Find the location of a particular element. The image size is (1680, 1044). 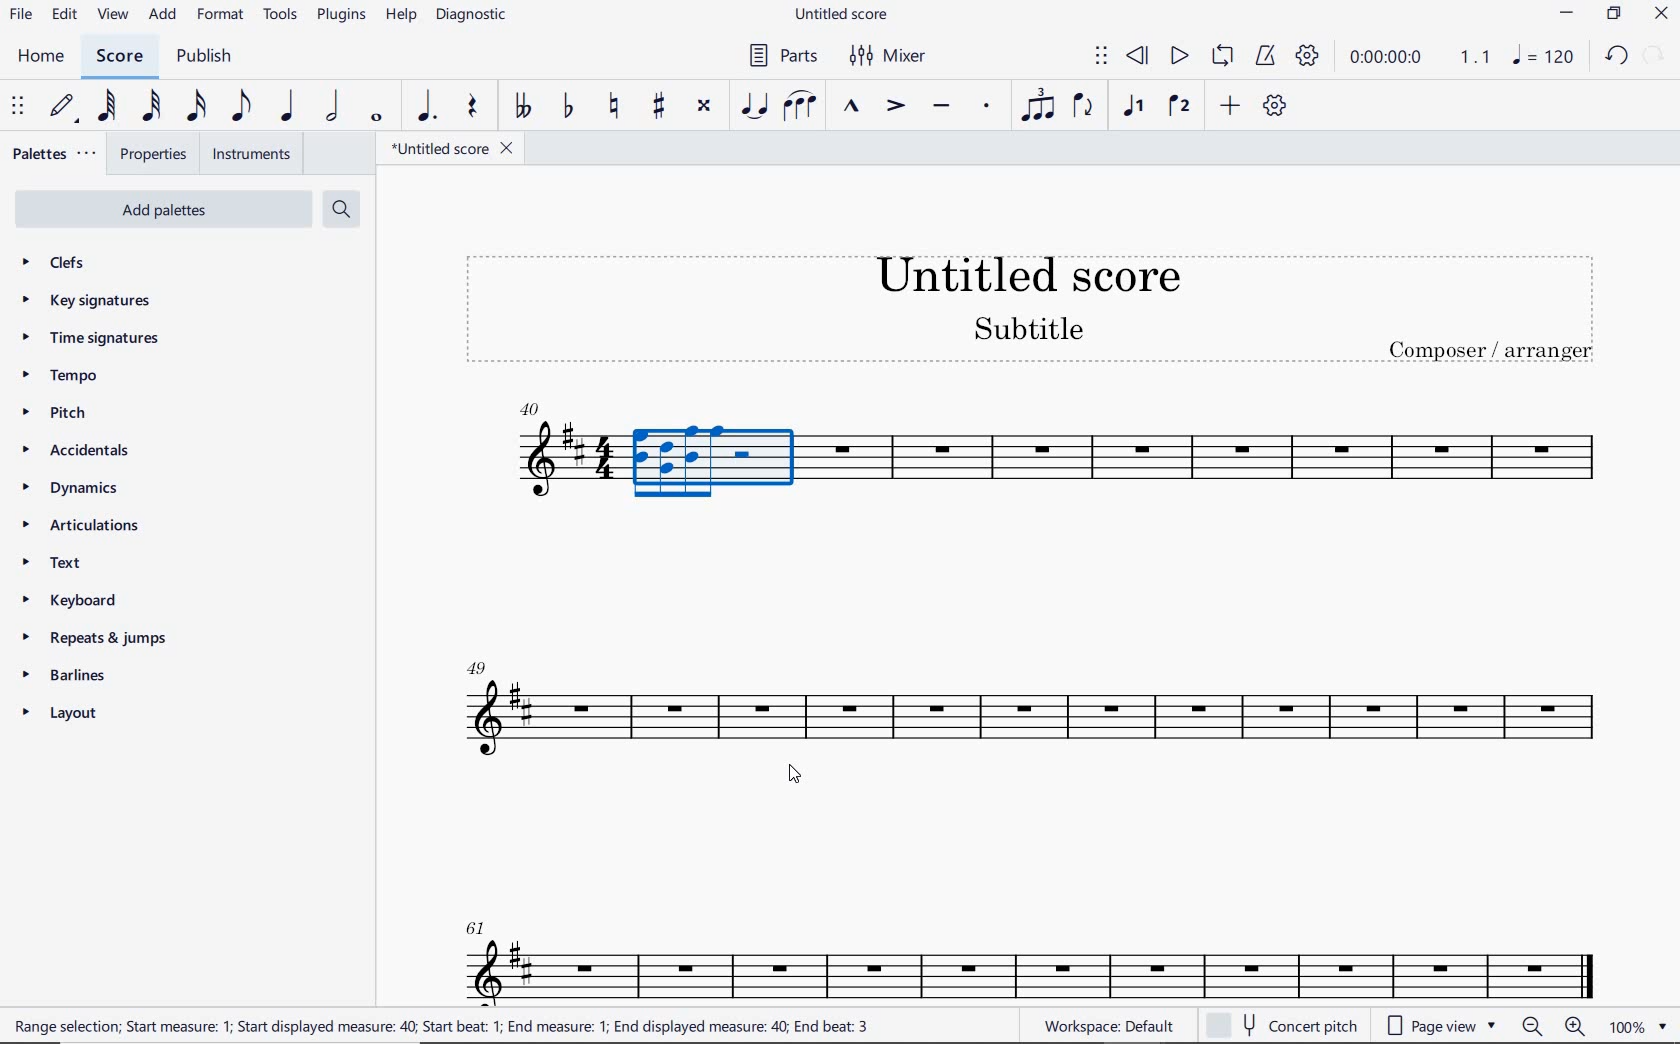

PUBLISH is located at coordinates (204, 58).